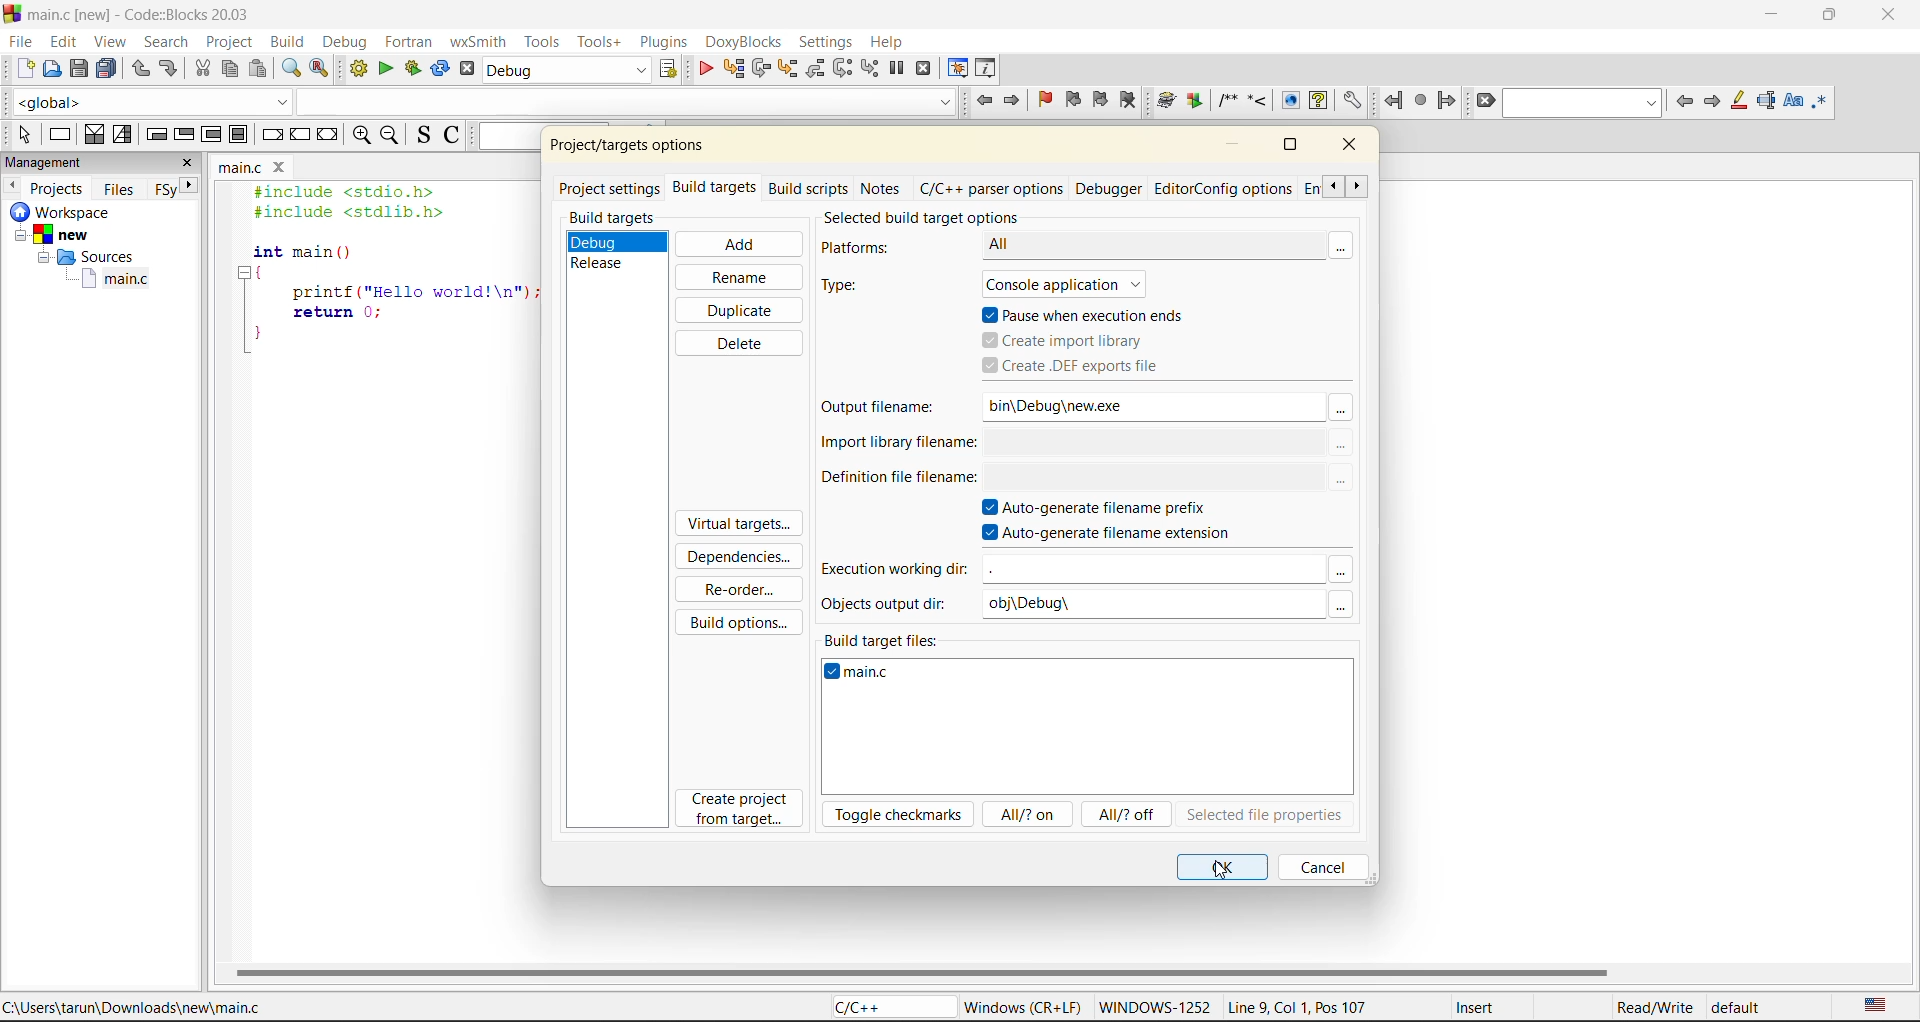 Image resolution: width=1920 pixels, height=1022 pixels. Describe the element at coordinates (351, 44) in the screenshot. I see `debug` at that location.